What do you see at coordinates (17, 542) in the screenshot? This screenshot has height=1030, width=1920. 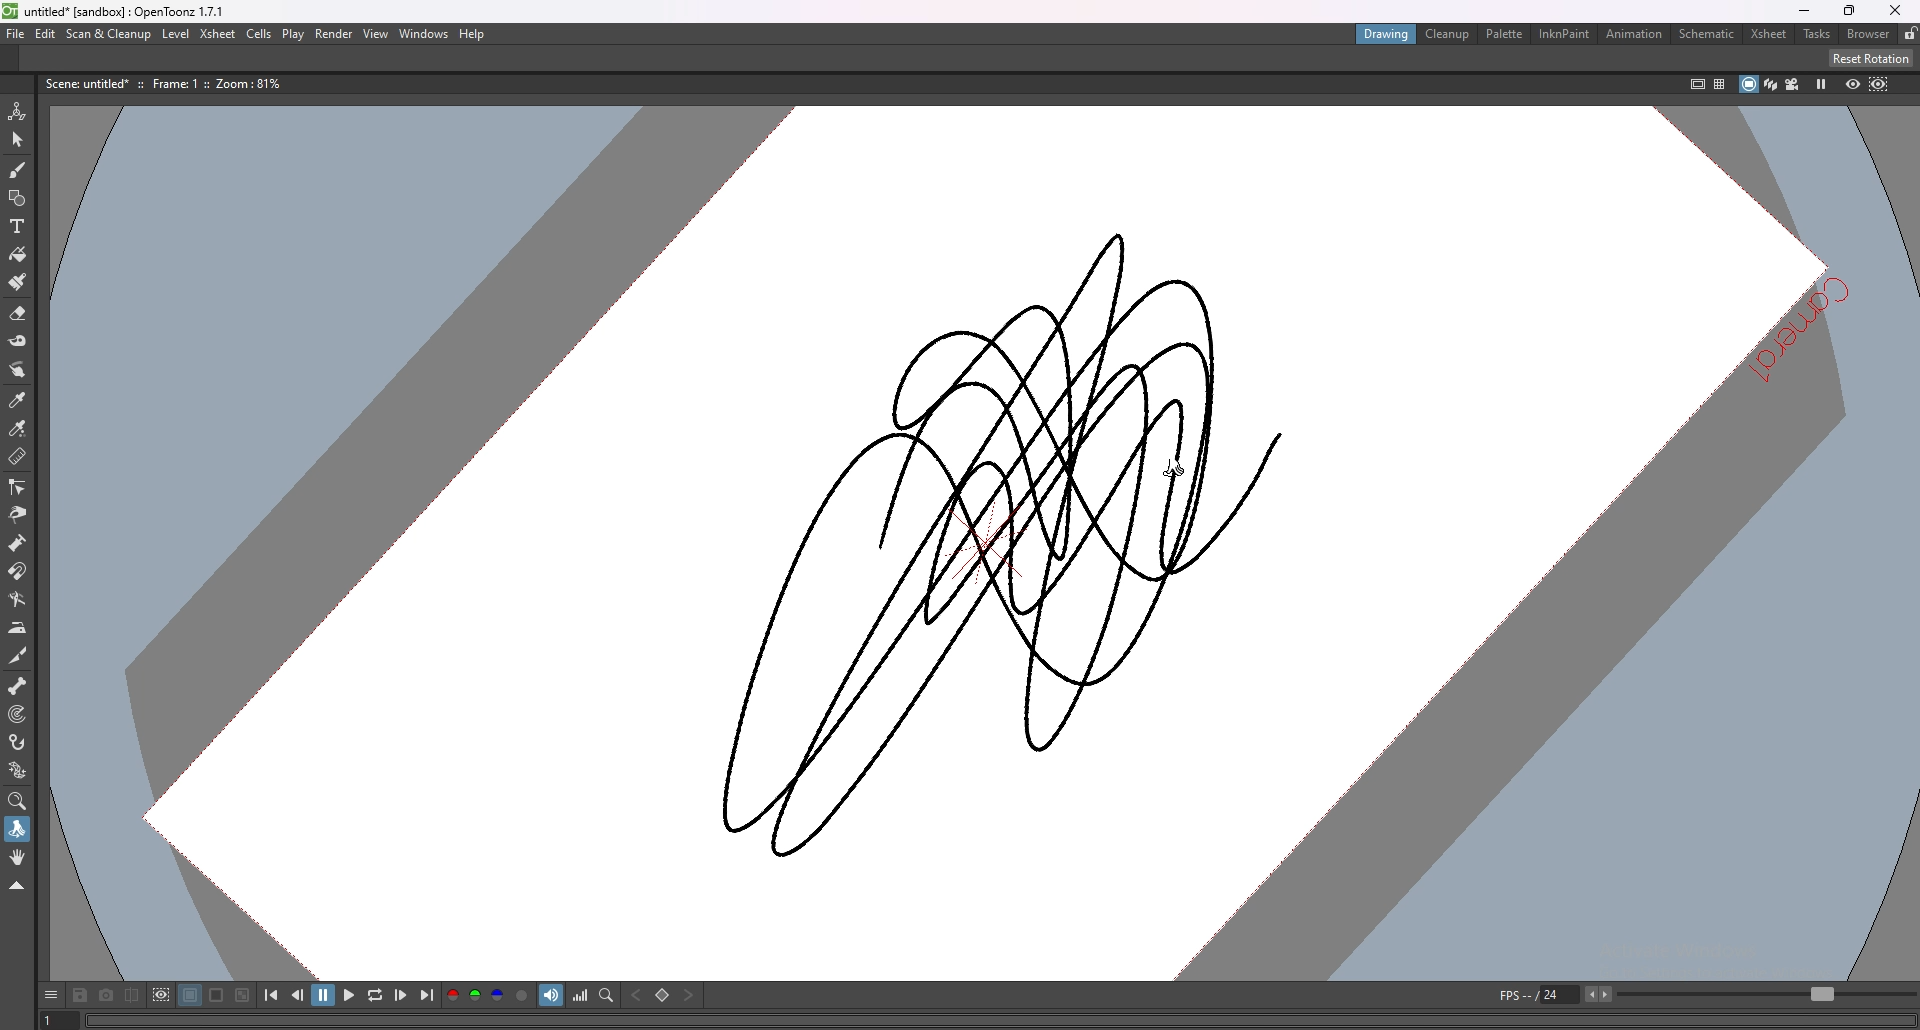 I see `pump` at bounding box center [17, 542].